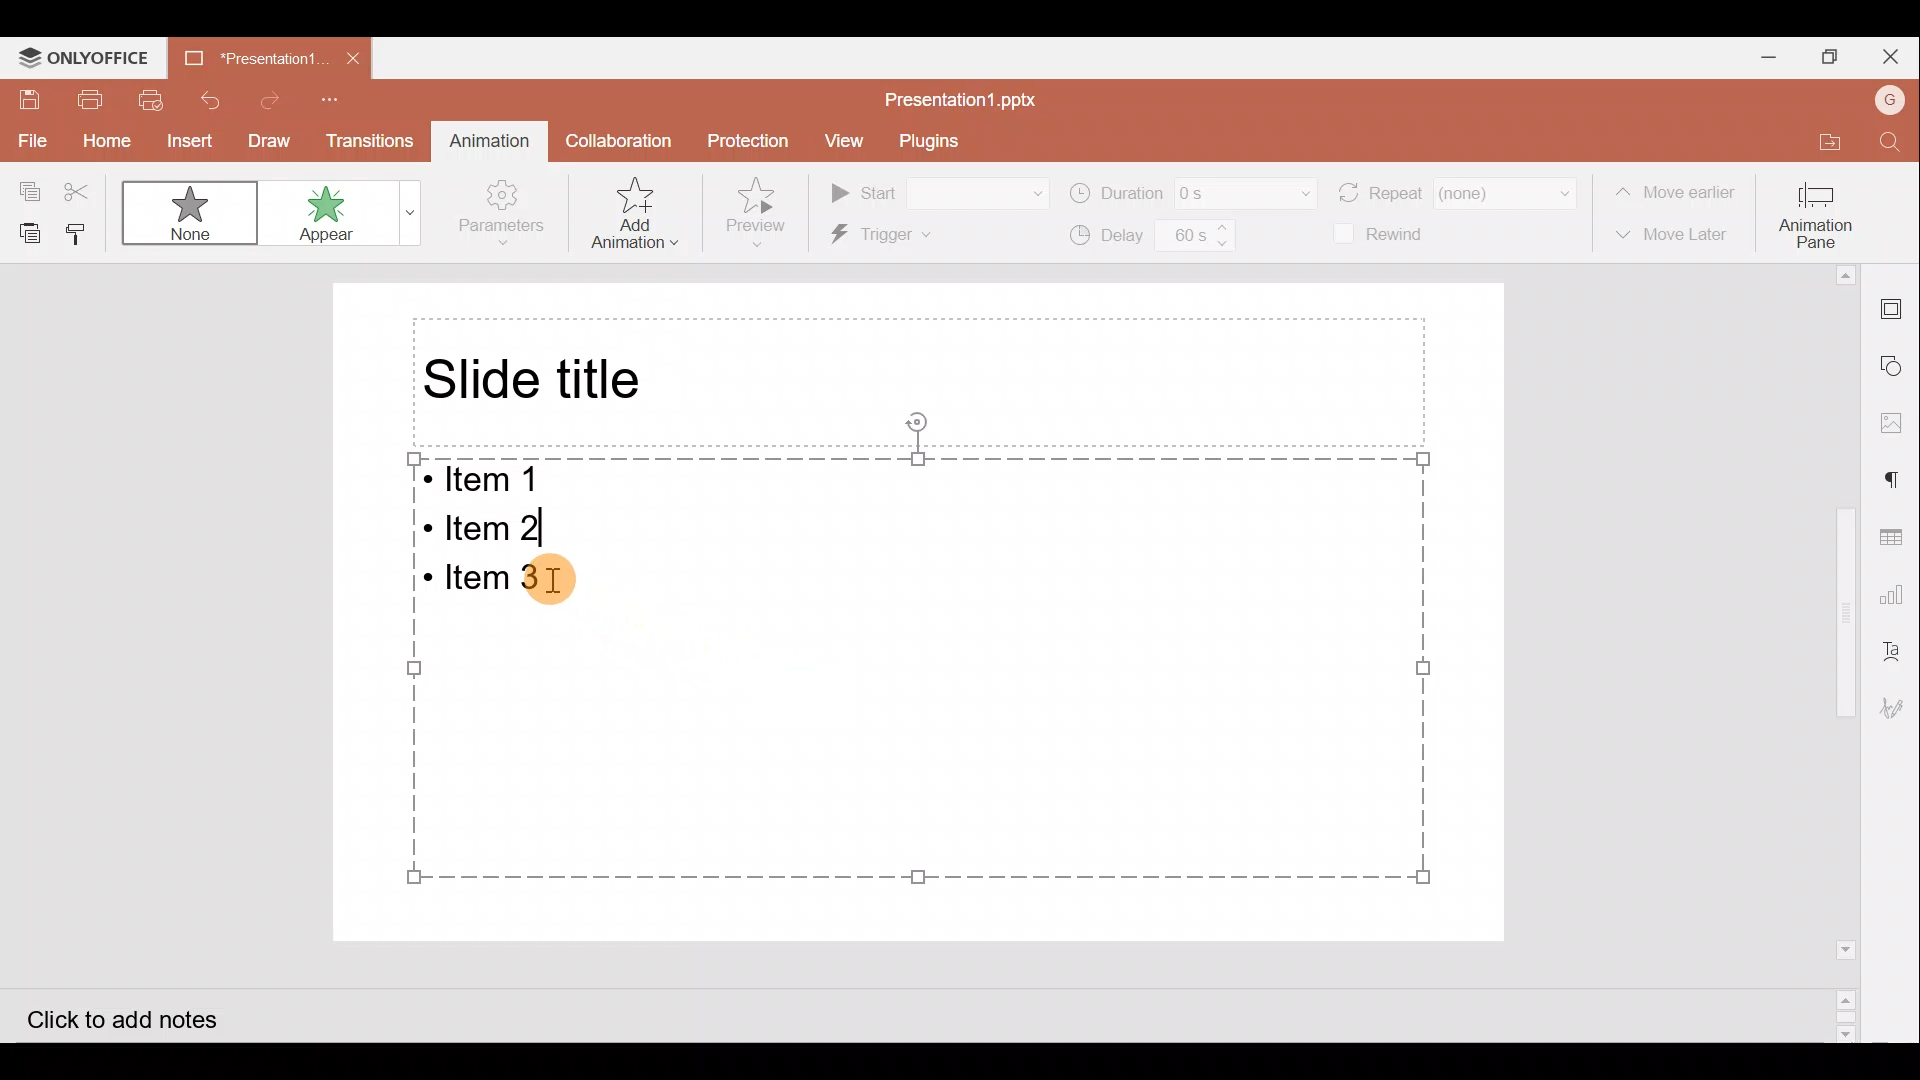  I want to click on Start, so click(940, 190).